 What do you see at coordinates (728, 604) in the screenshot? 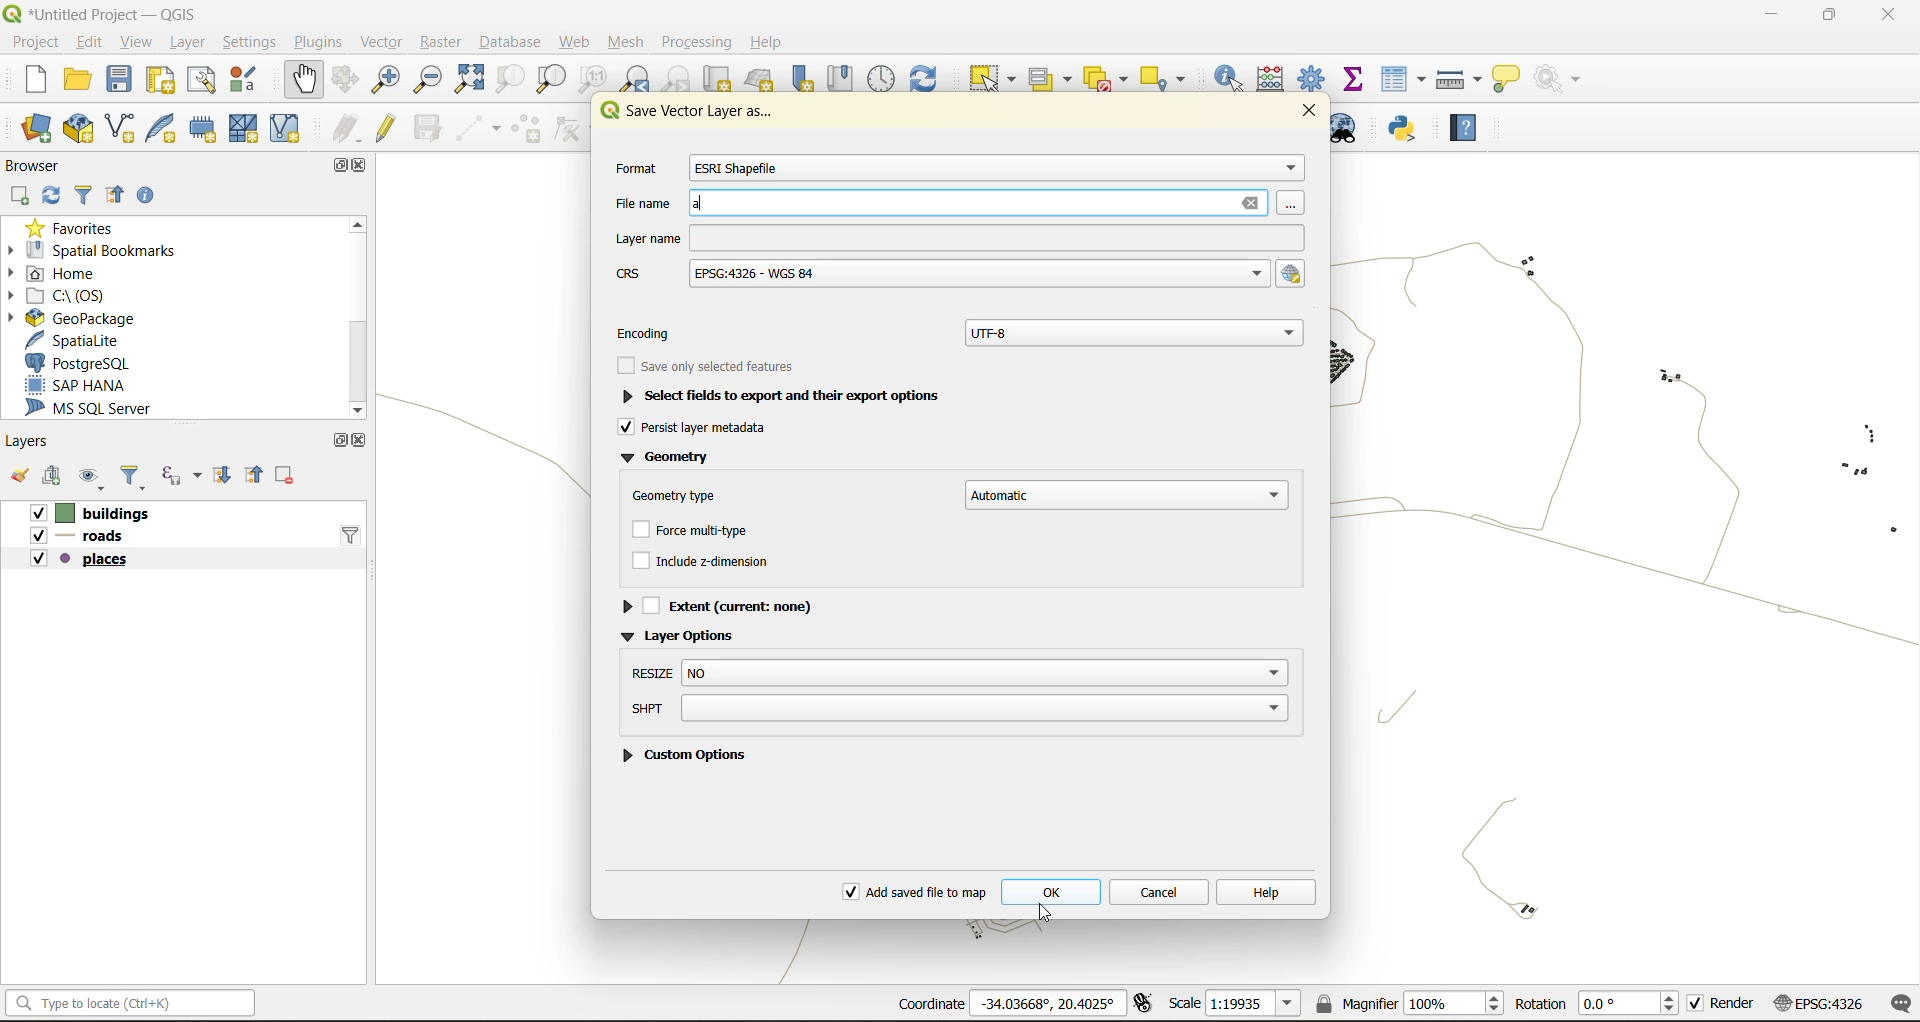
I see `Extent` at bounding box center [728, 604].